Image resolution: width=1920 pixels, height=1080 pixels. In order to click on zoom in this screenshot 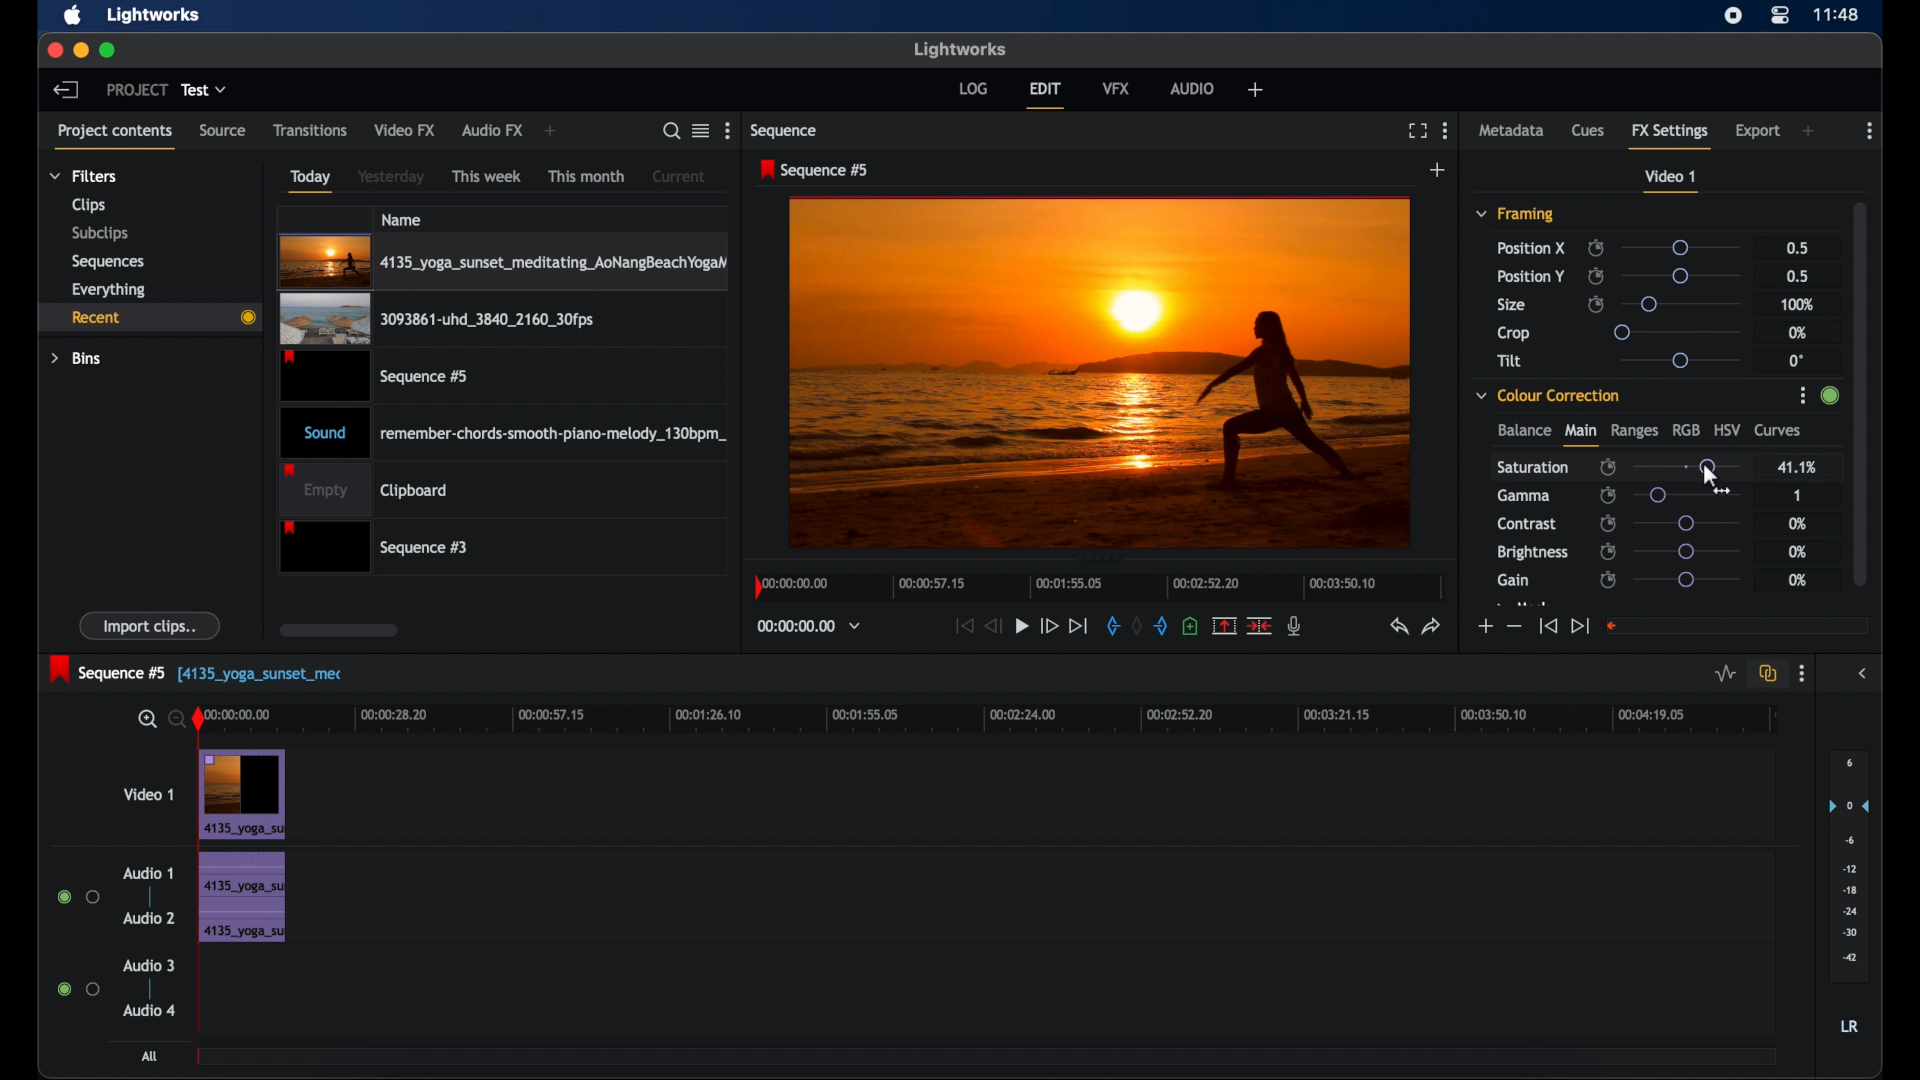, I will do `click(158, 718)`.